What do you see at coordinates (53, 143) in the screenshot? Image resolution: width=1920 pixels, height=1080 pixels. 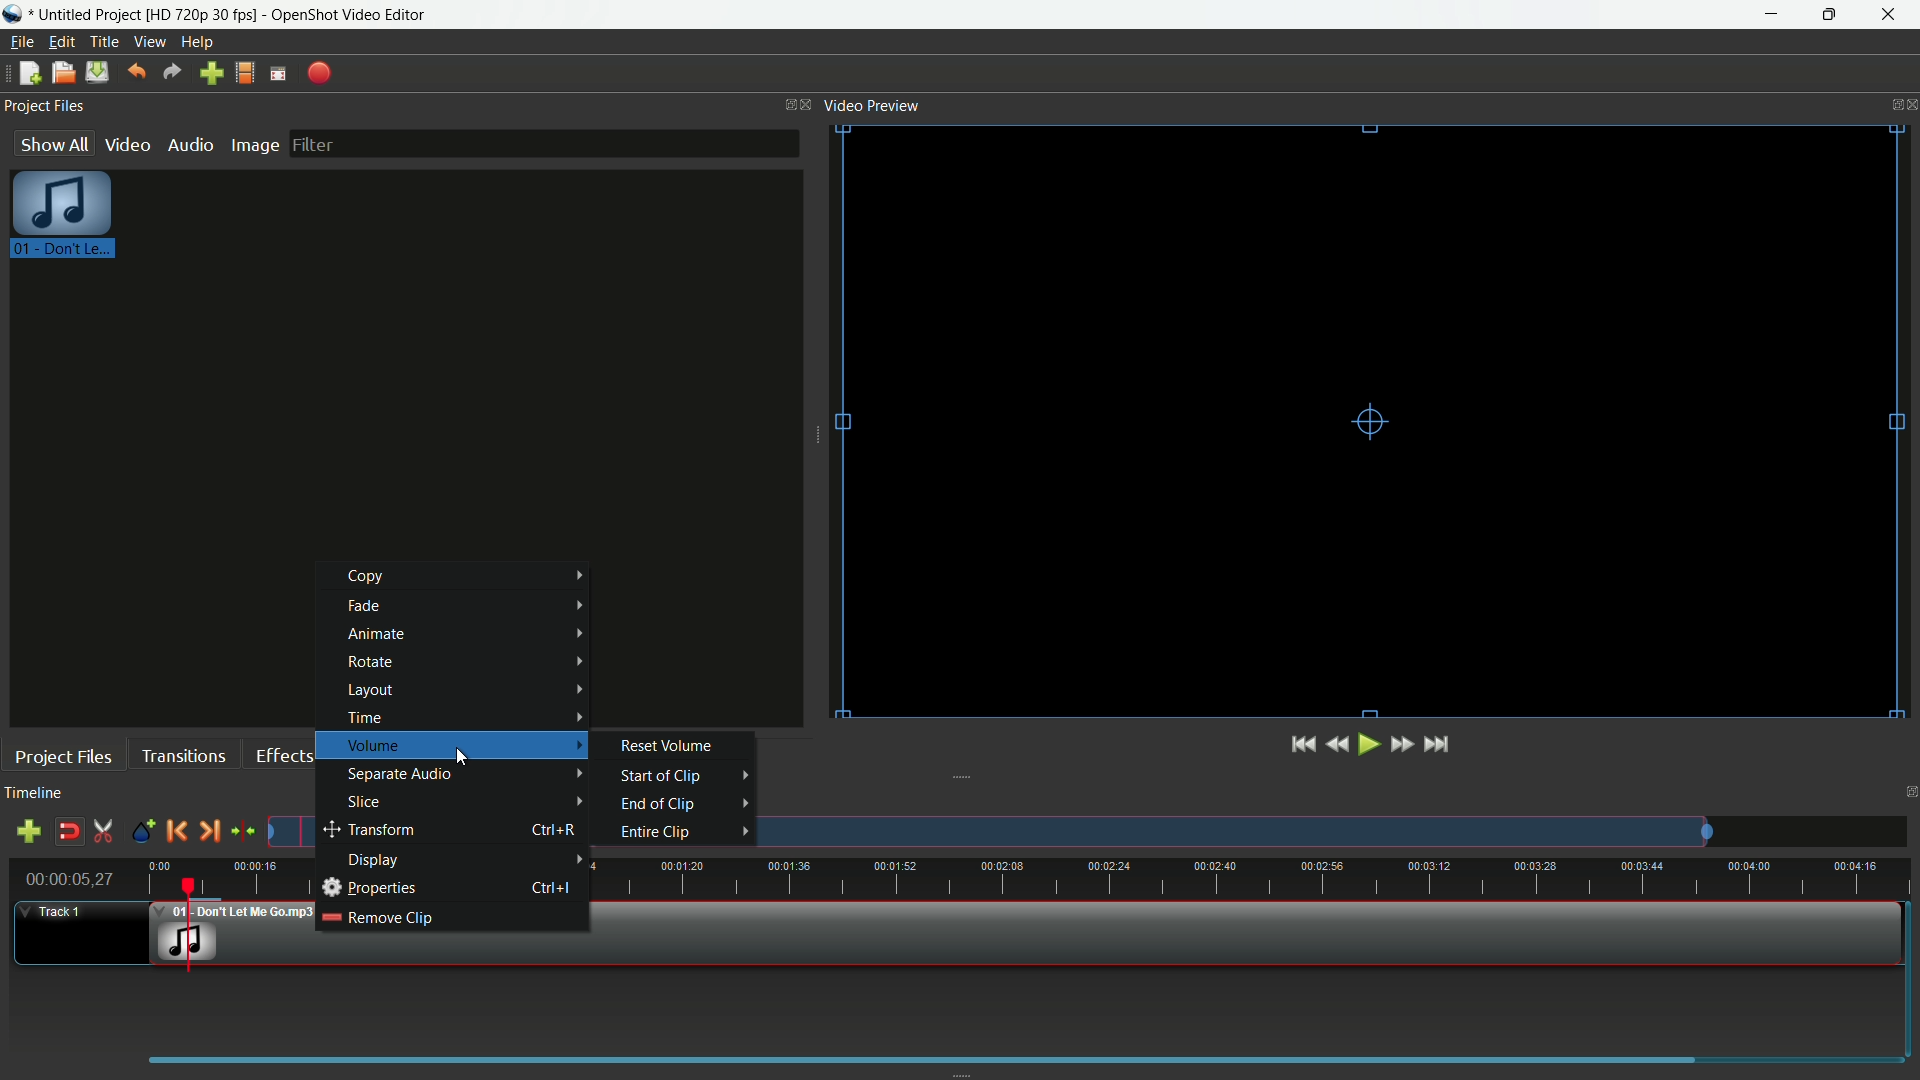 I see `show all` at bounding box center [53, 143].